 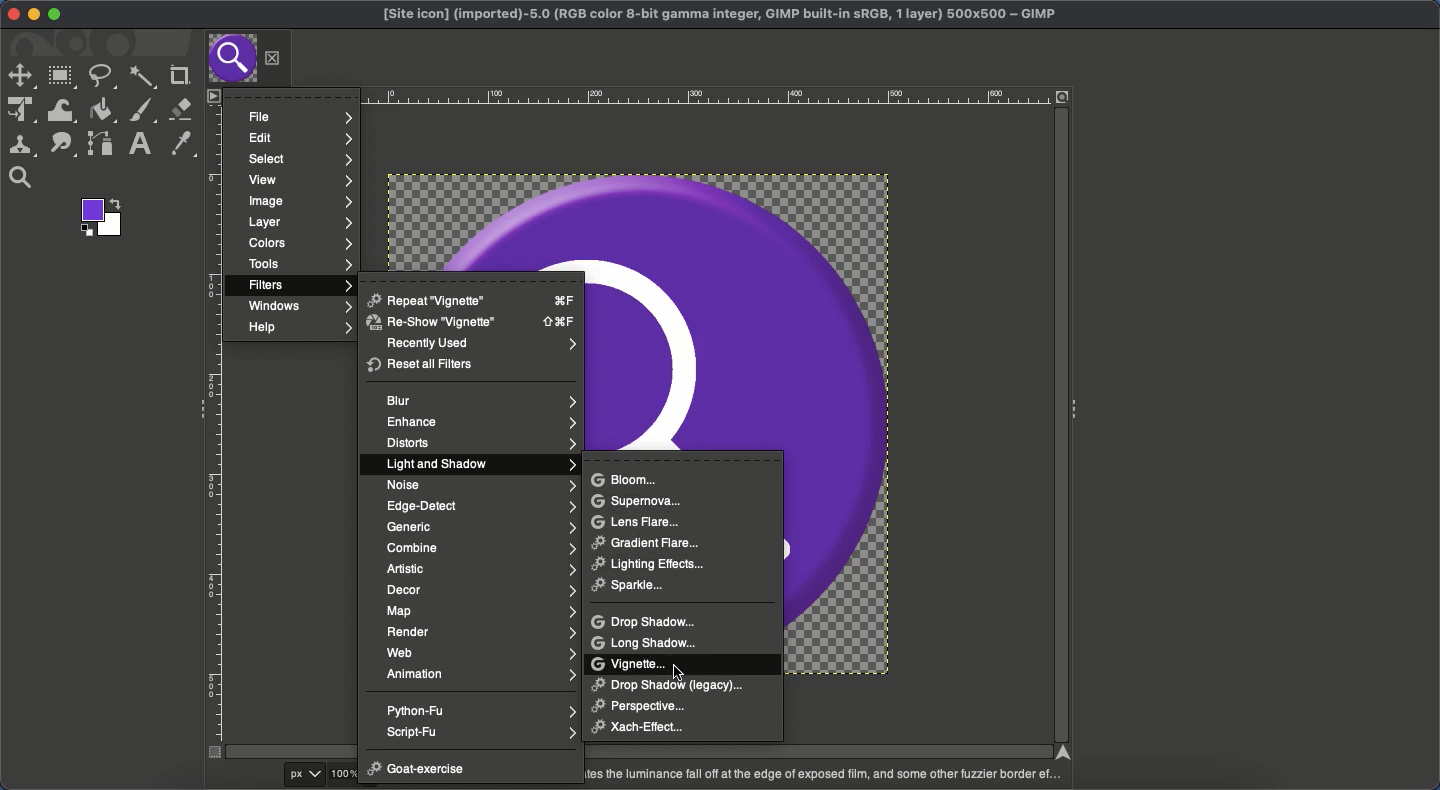 I want to click on Scroll, so click(x=634, y=752).